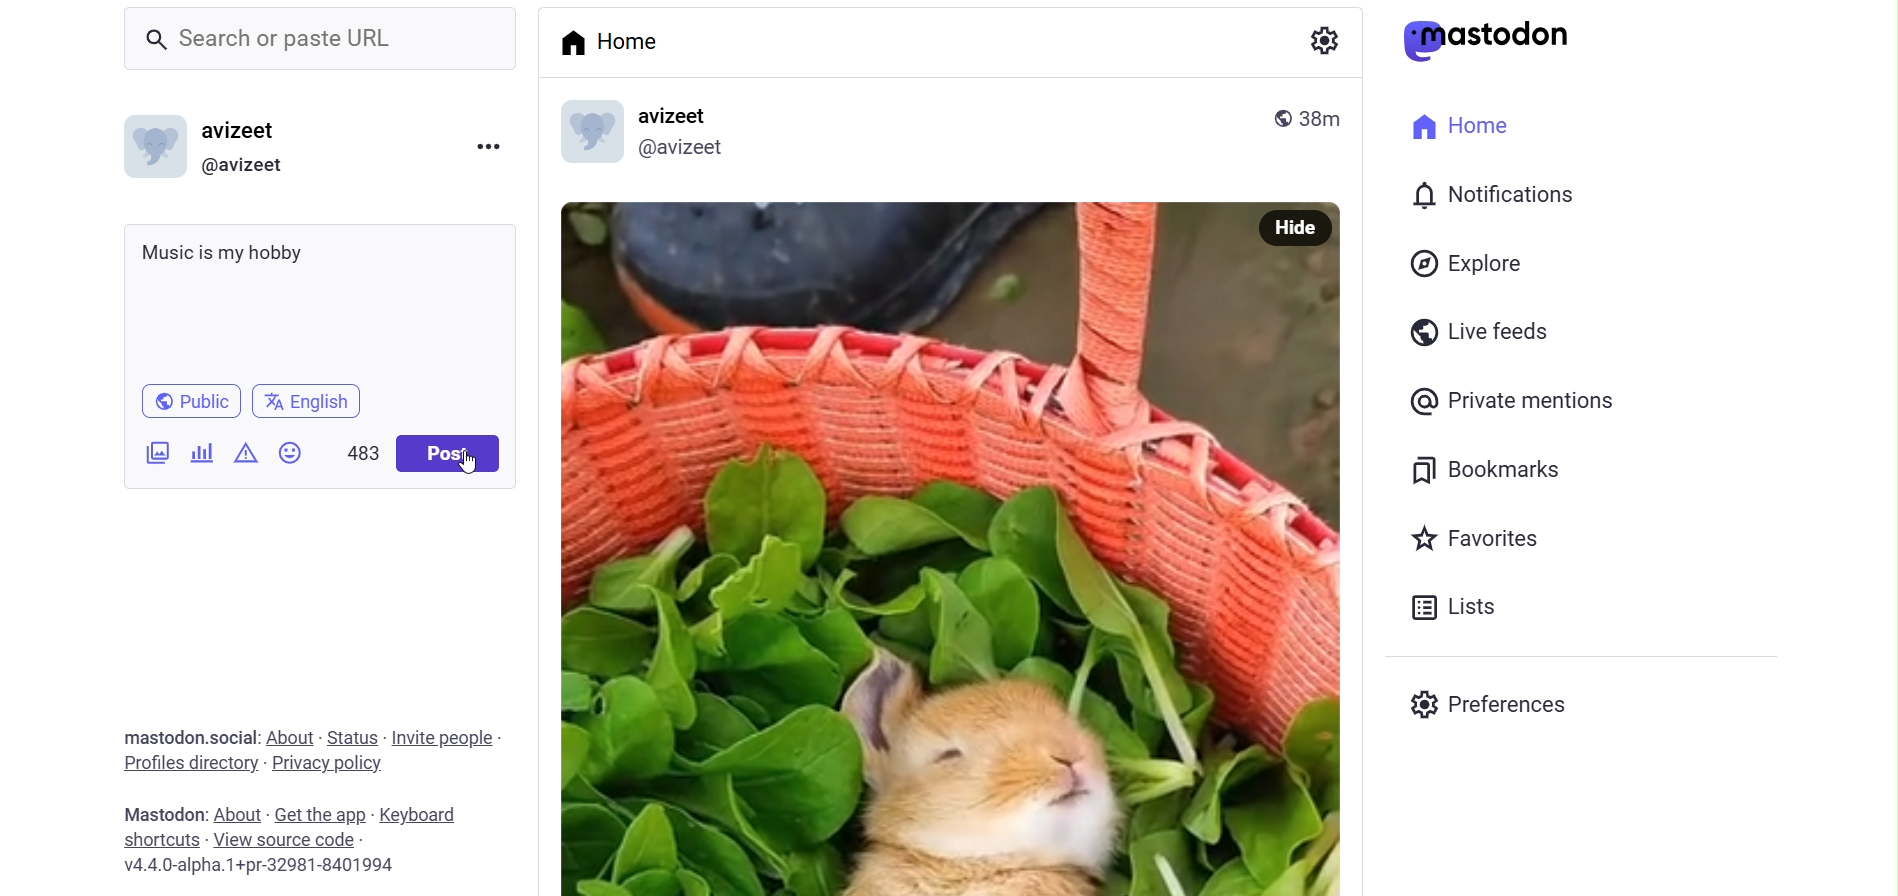 This screenshot has height=896, width=1898. What do you see at coordinates (447, 453) in the screenshot?
I see `Post` at bounding box center [447, 453].